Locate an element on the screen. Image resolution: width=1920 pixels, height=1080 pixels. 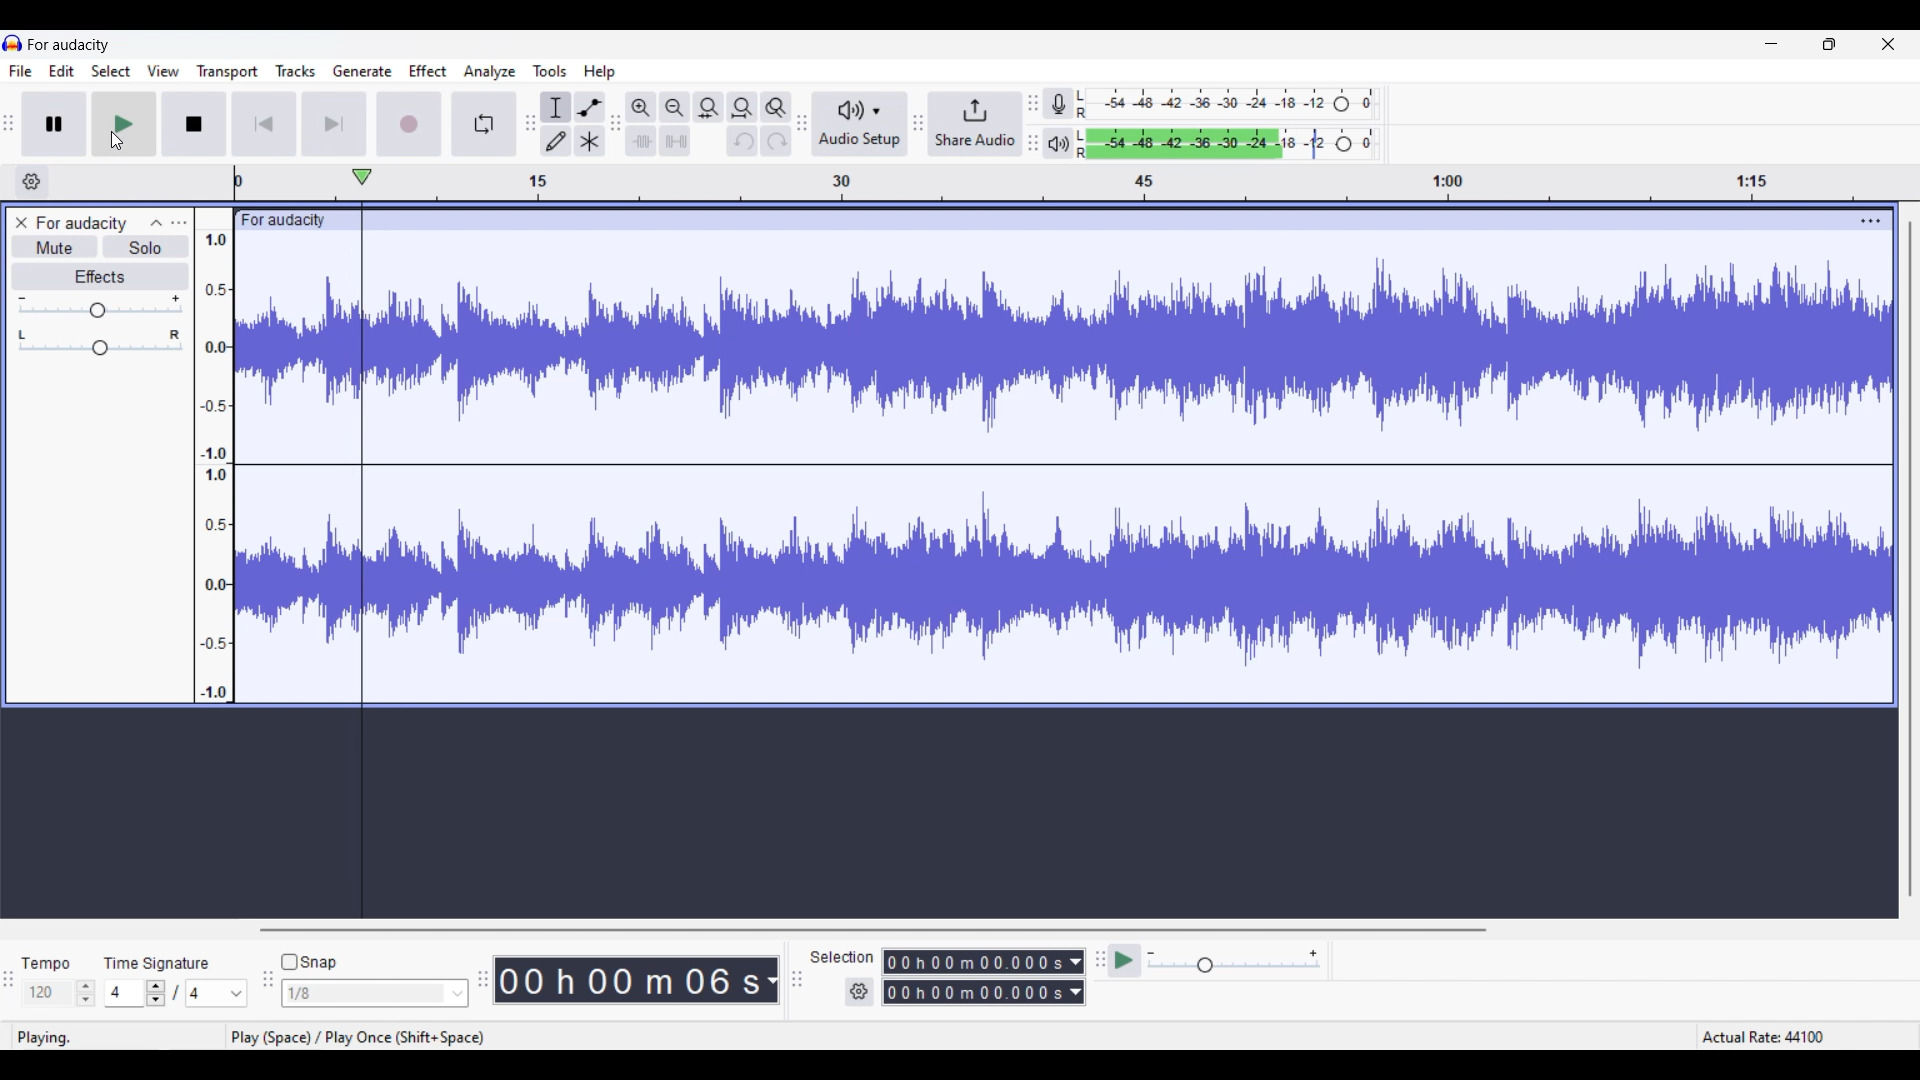
Current duration of track changed is located at coordinates (637, 981).